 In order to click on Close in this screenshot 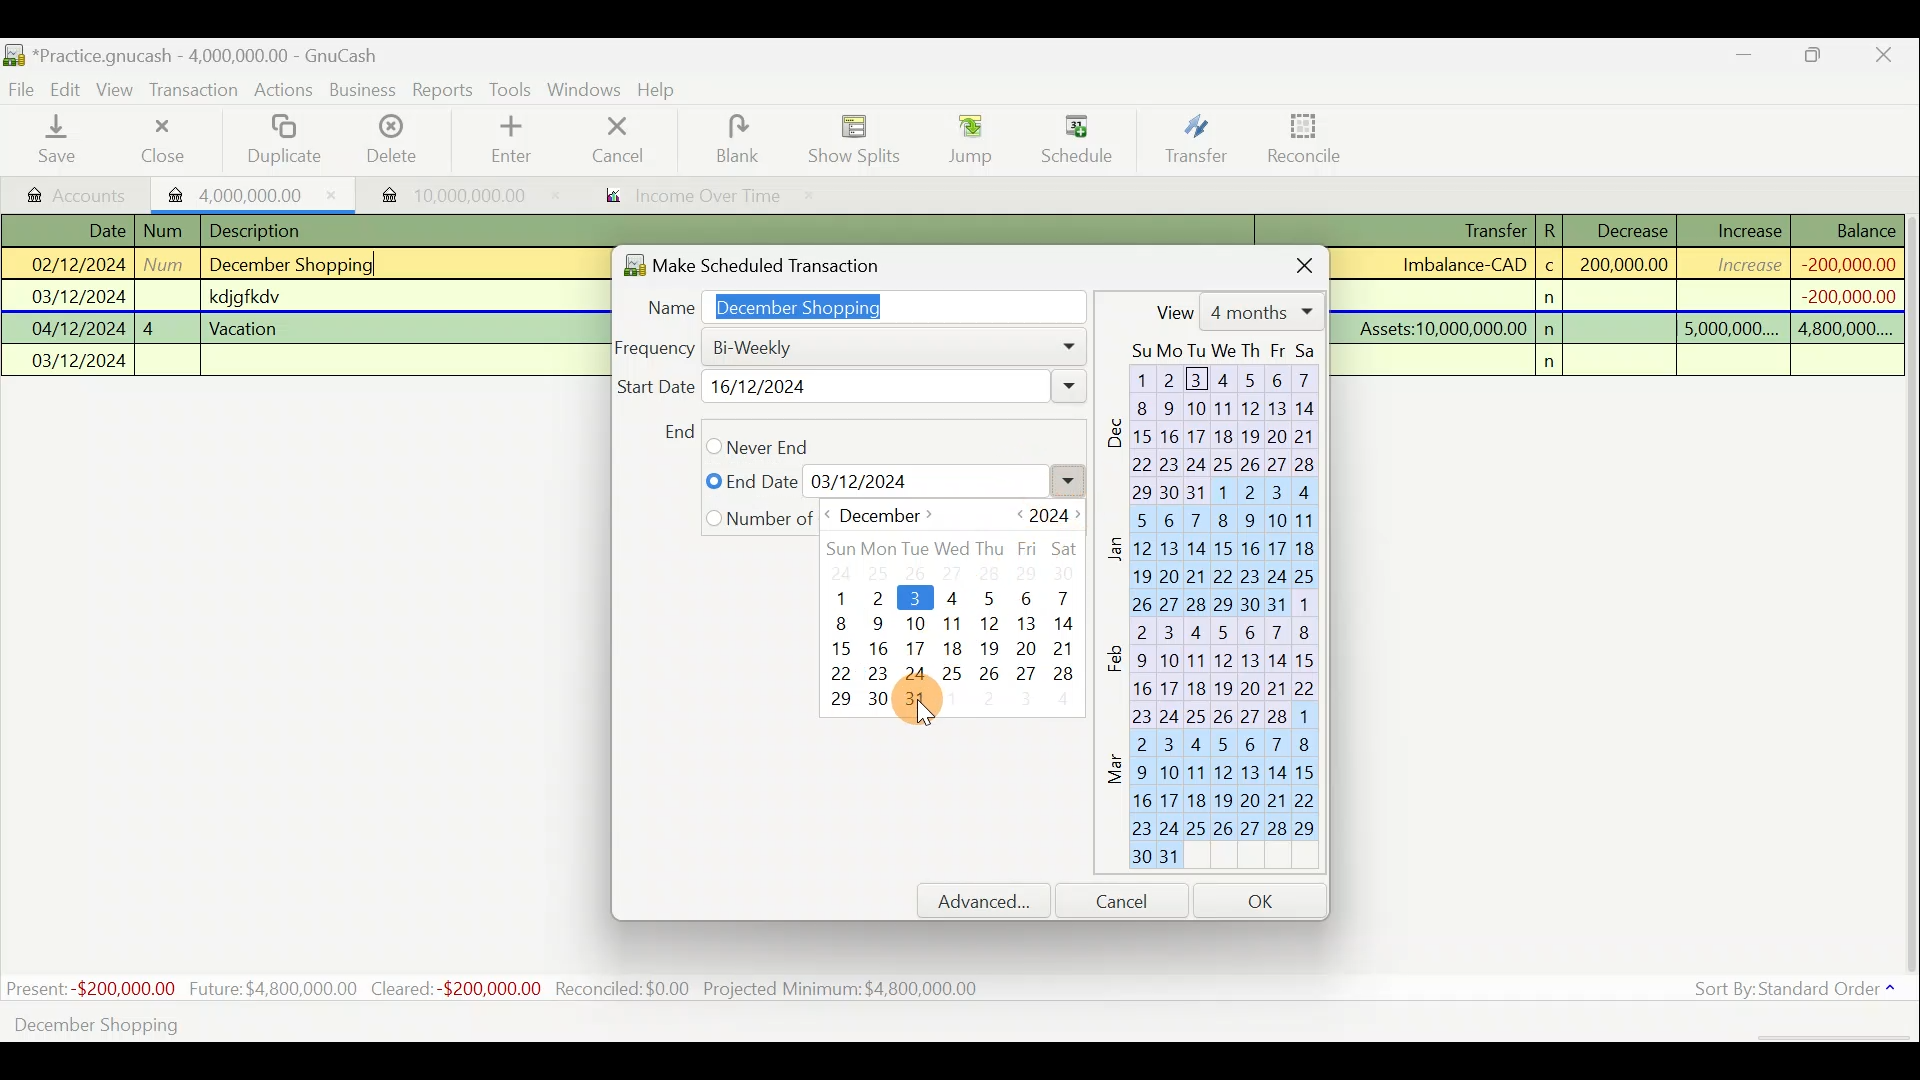, I will do `click(161, 140)`.